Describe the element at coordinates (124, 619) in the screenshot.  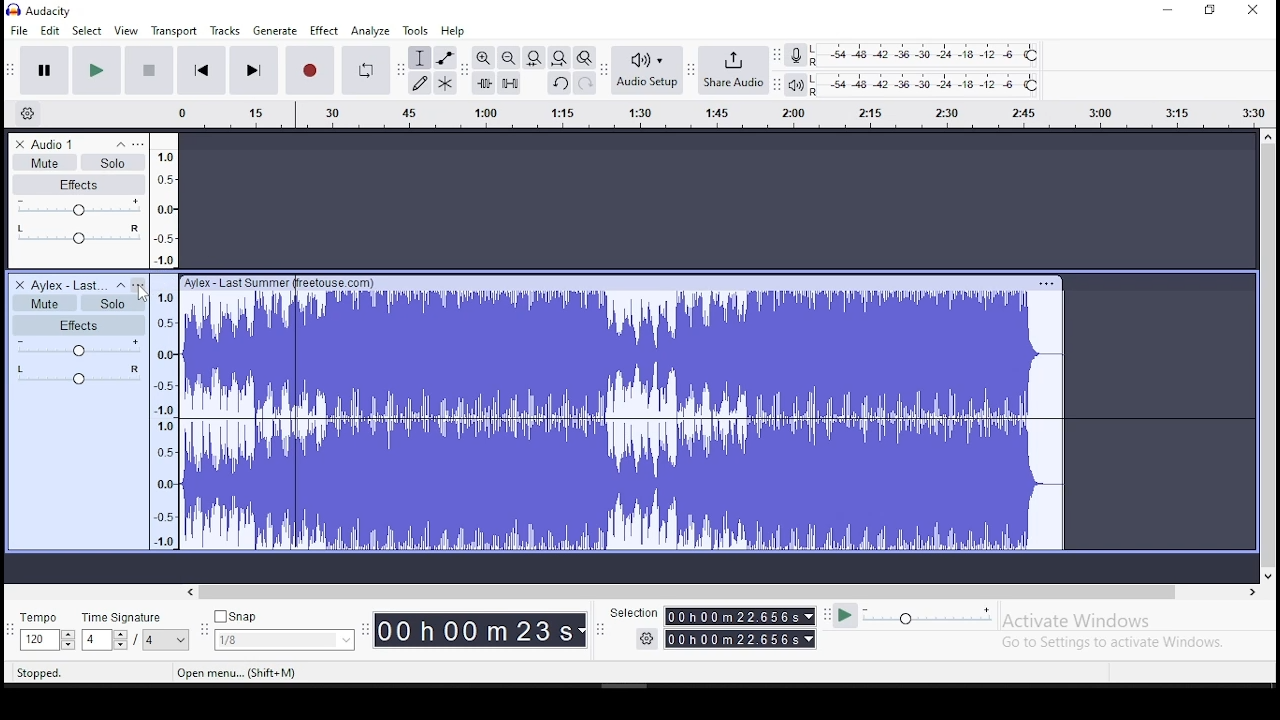
I see `time signature` at that location.